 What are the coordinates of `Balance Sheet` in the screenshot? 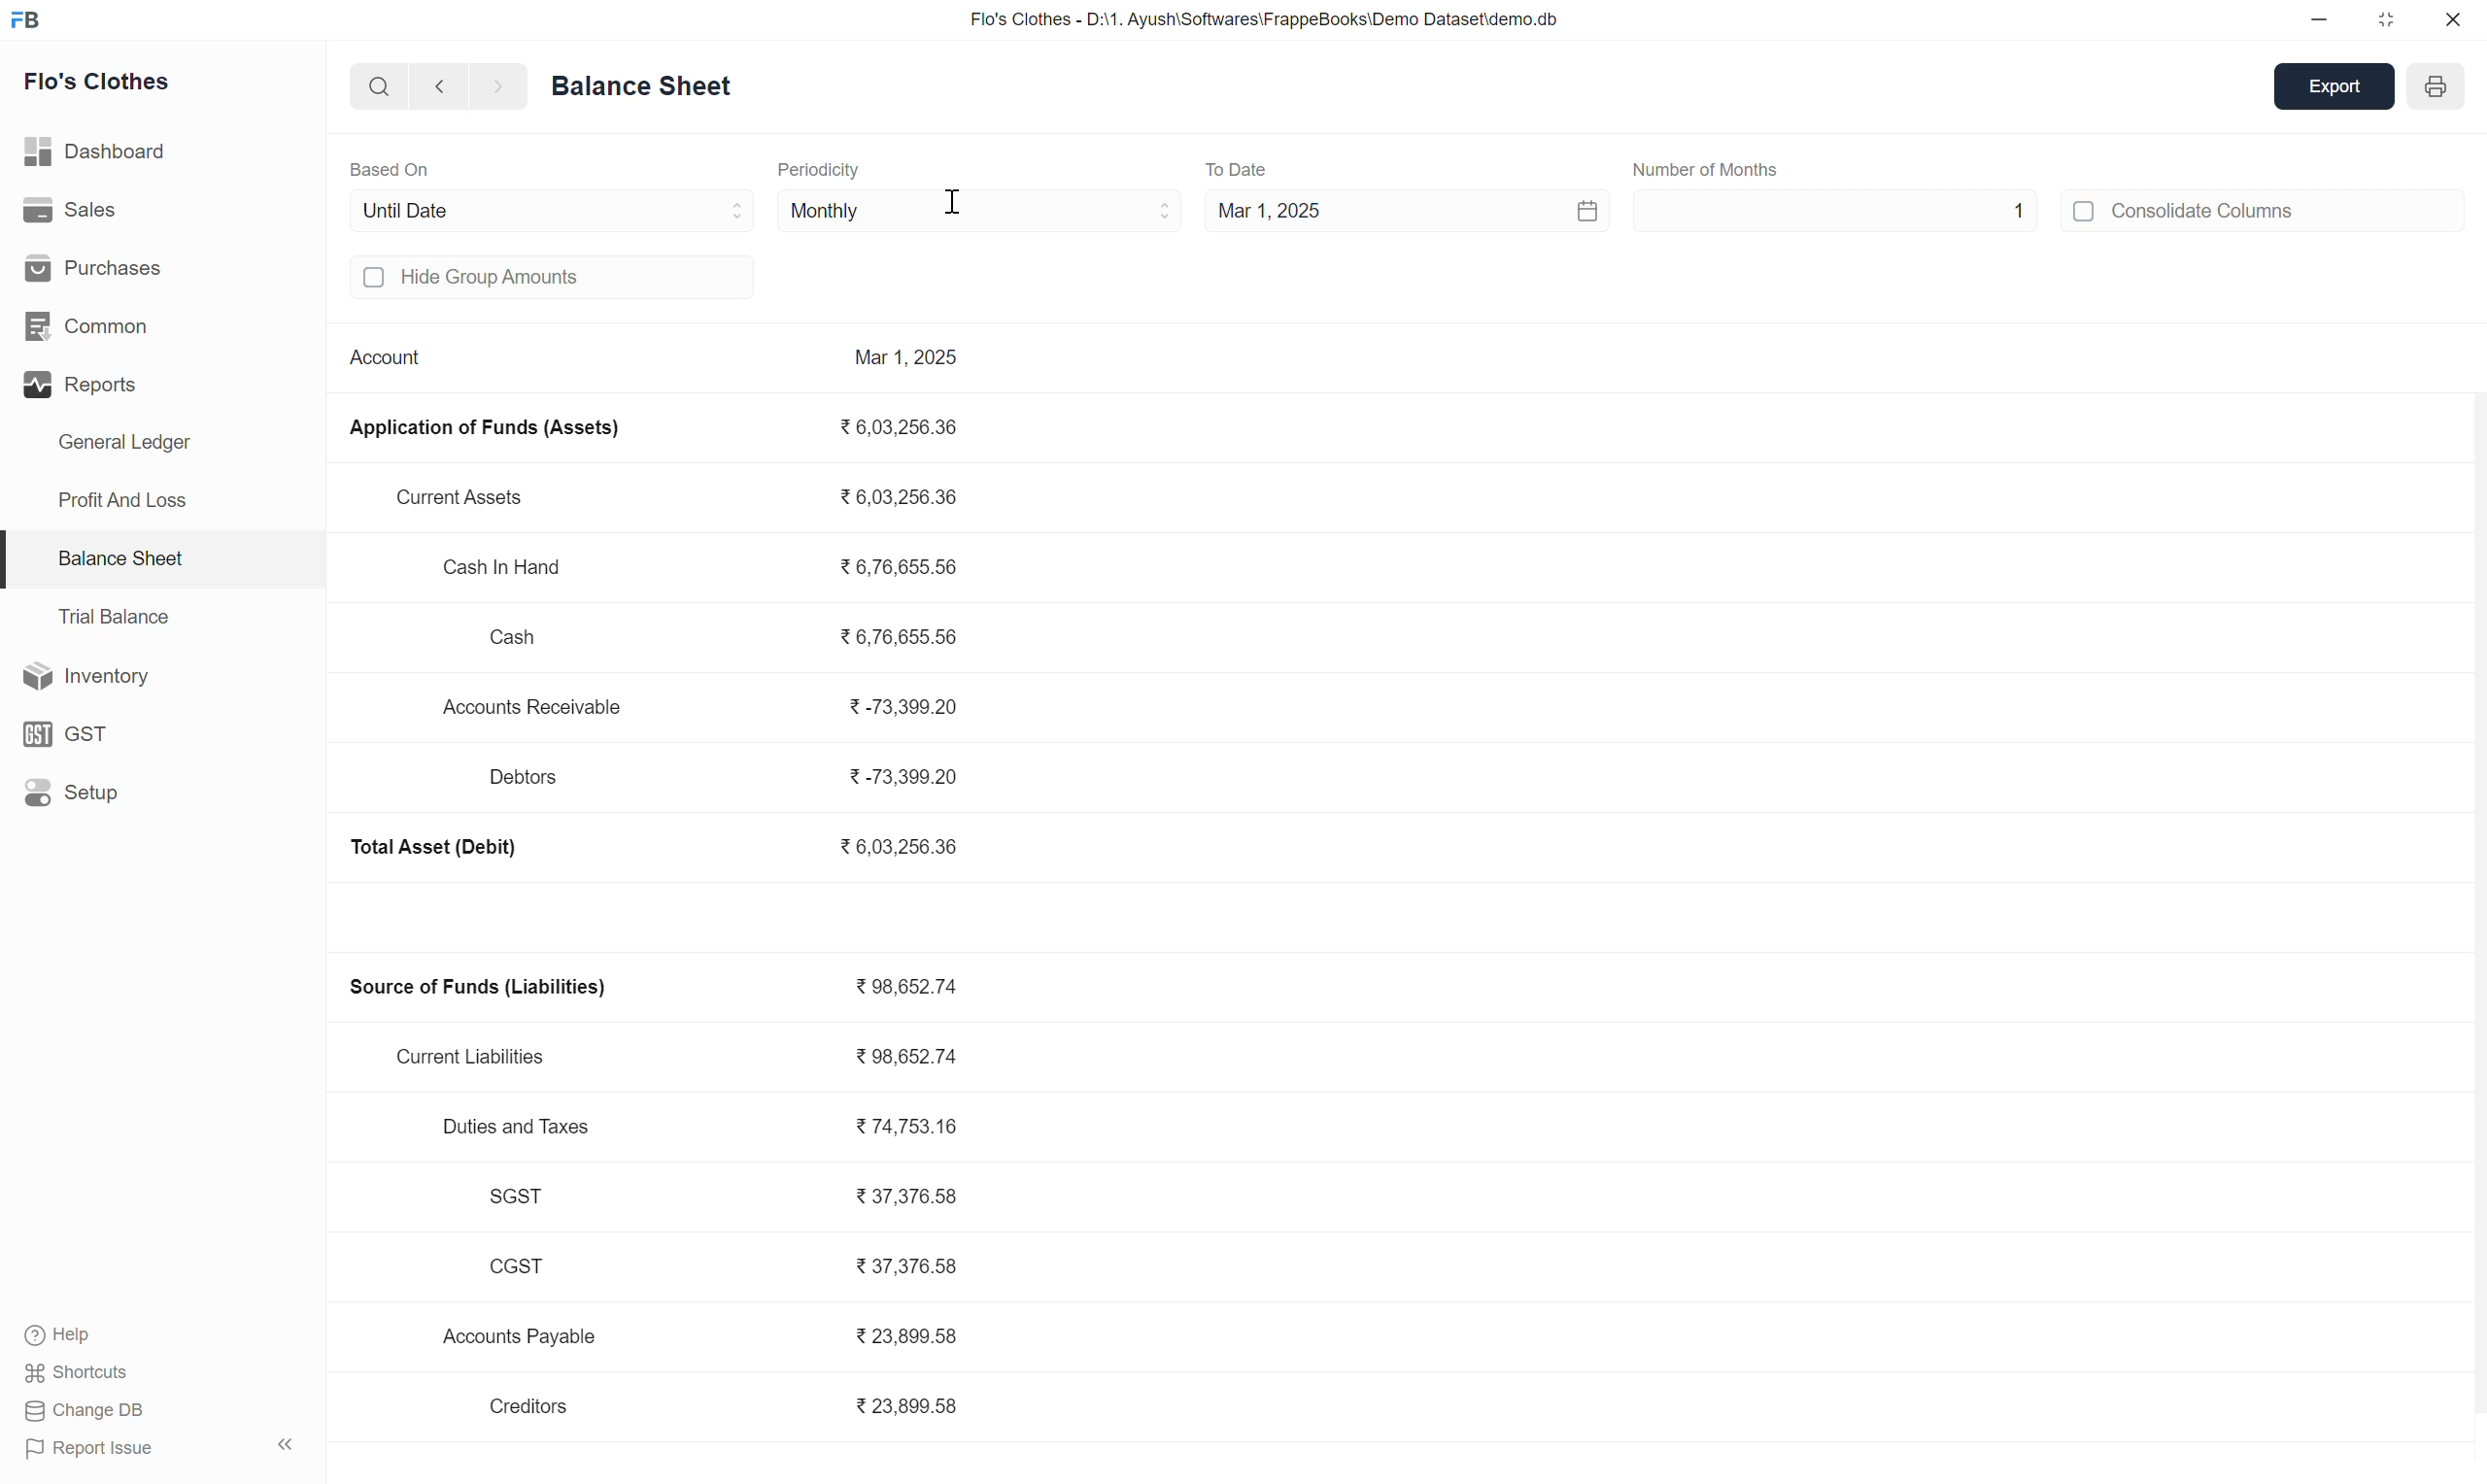 It's located at (641, 83).